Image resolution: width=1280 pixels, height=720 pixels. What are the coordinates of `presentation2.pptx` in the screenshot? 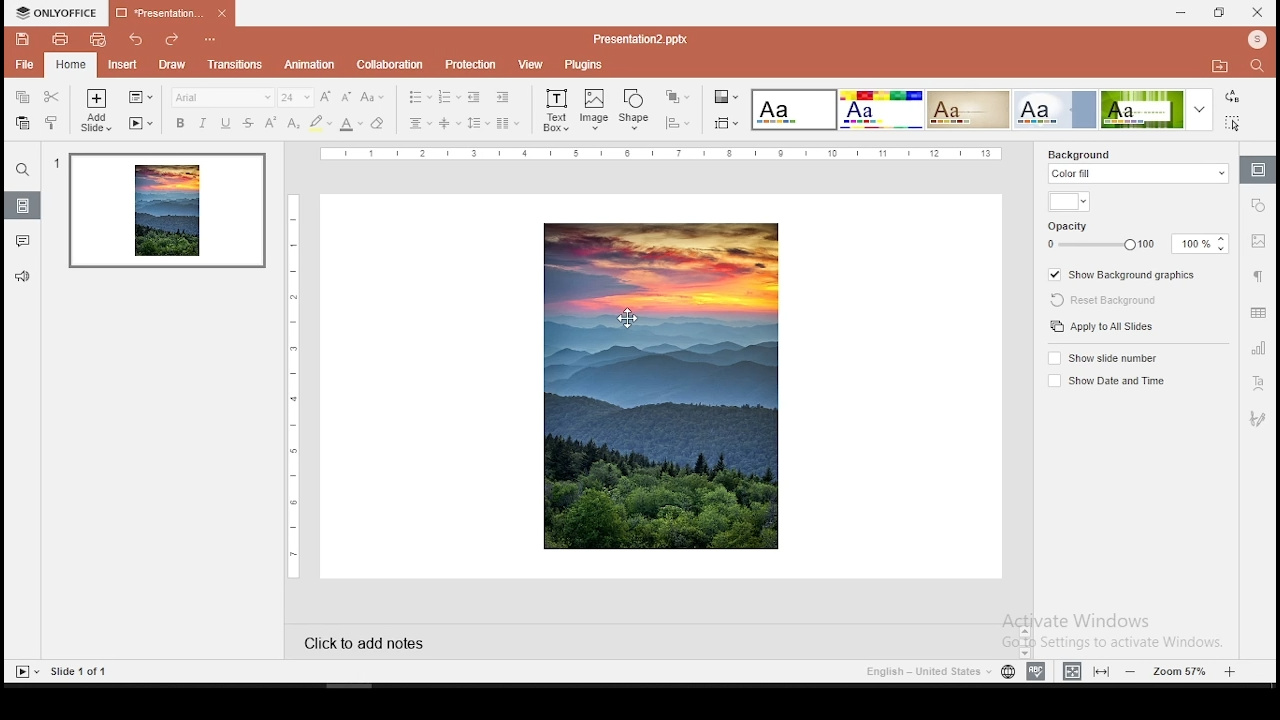 It's located at (634, 38).